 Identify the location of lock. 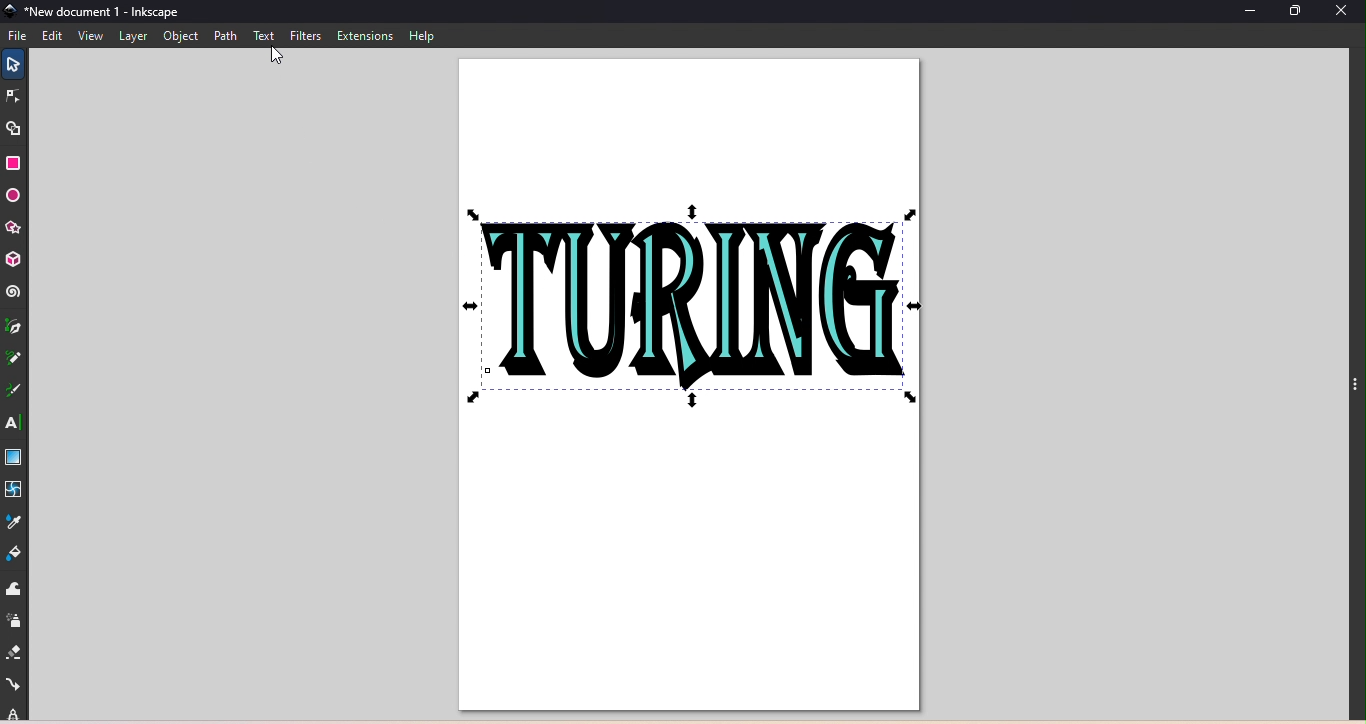
(15, 713).